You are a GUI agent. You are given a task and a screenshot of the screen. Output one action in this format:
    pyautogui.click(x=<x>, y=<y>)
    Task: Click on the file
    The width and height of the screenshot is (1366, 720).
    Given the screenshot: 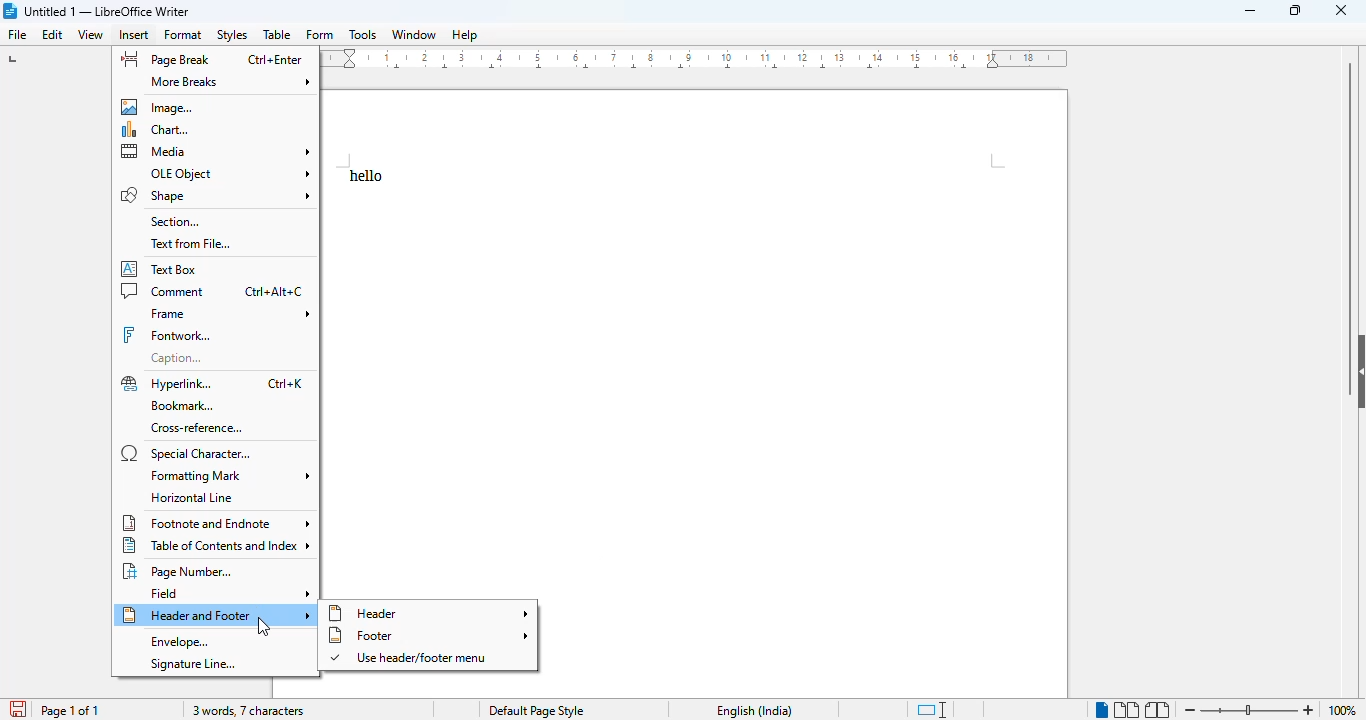 What is the action you would take?
    pyautogui.click(x=16, y=34)
    